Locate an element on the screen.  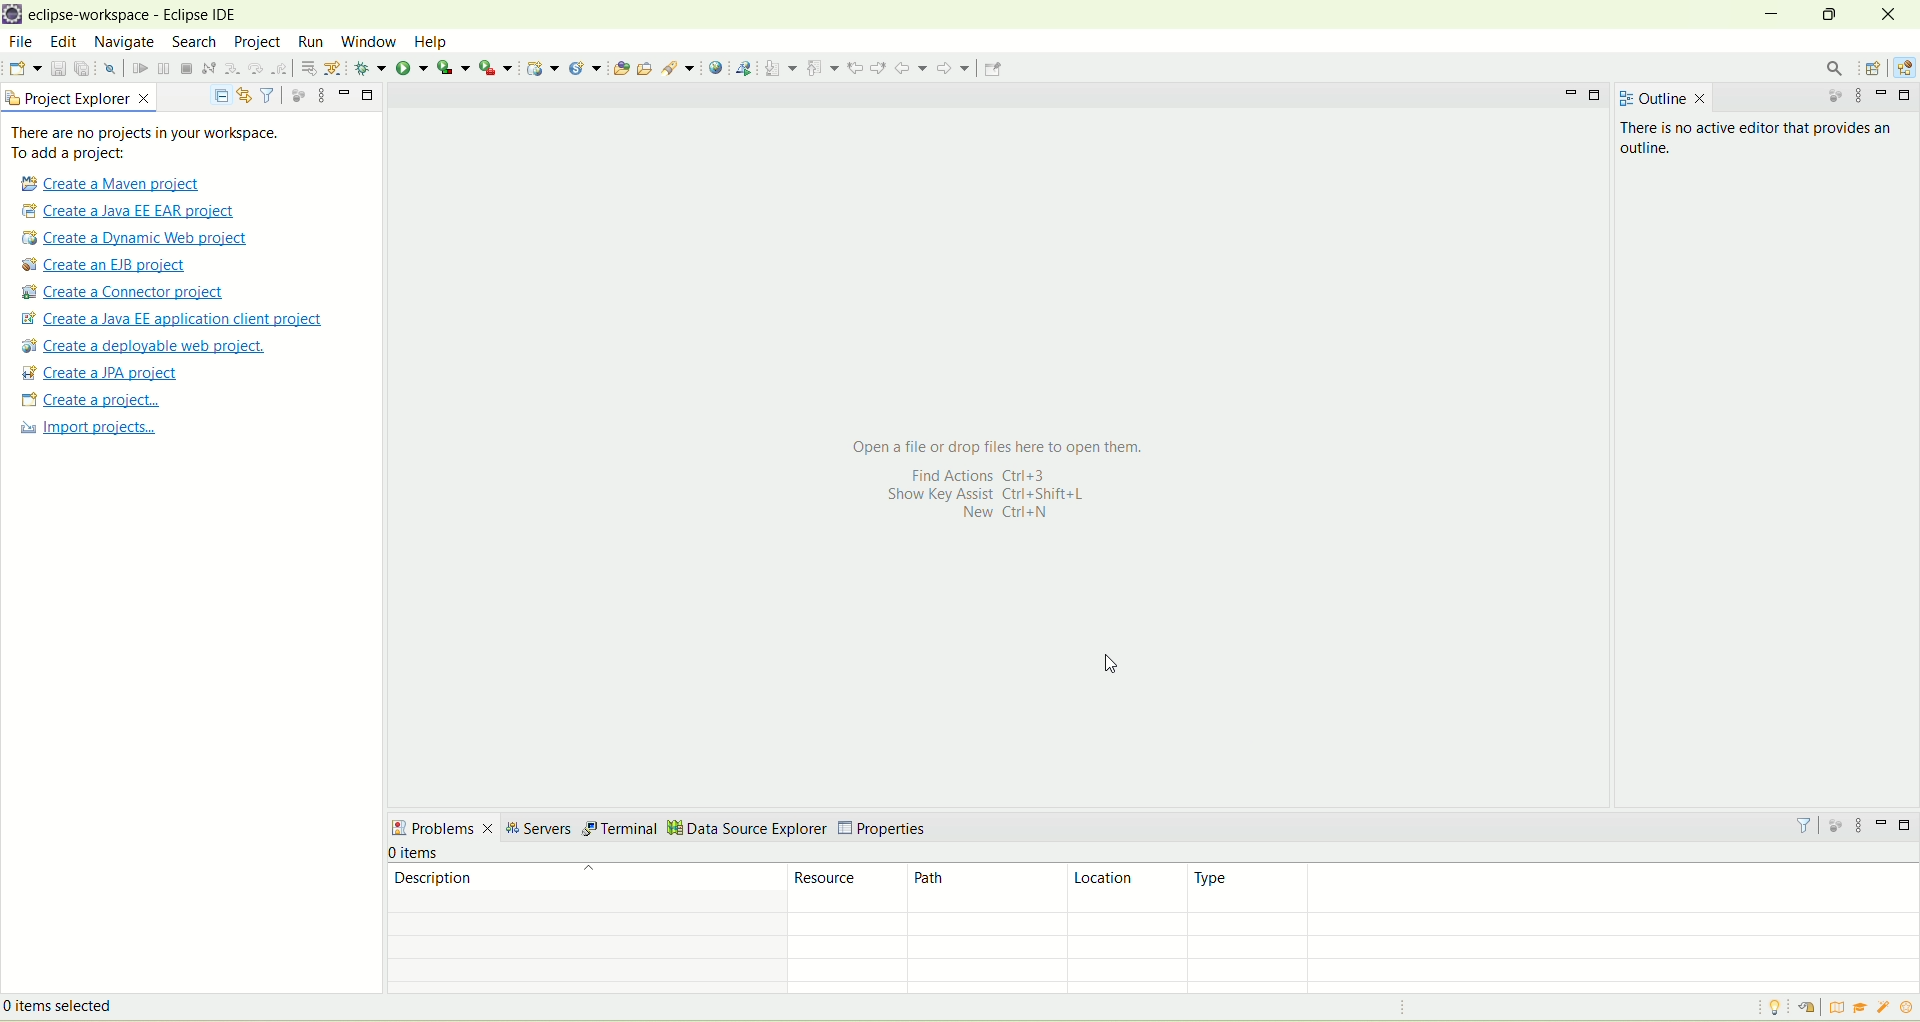
minimize is located at coordinates (1772, 12).